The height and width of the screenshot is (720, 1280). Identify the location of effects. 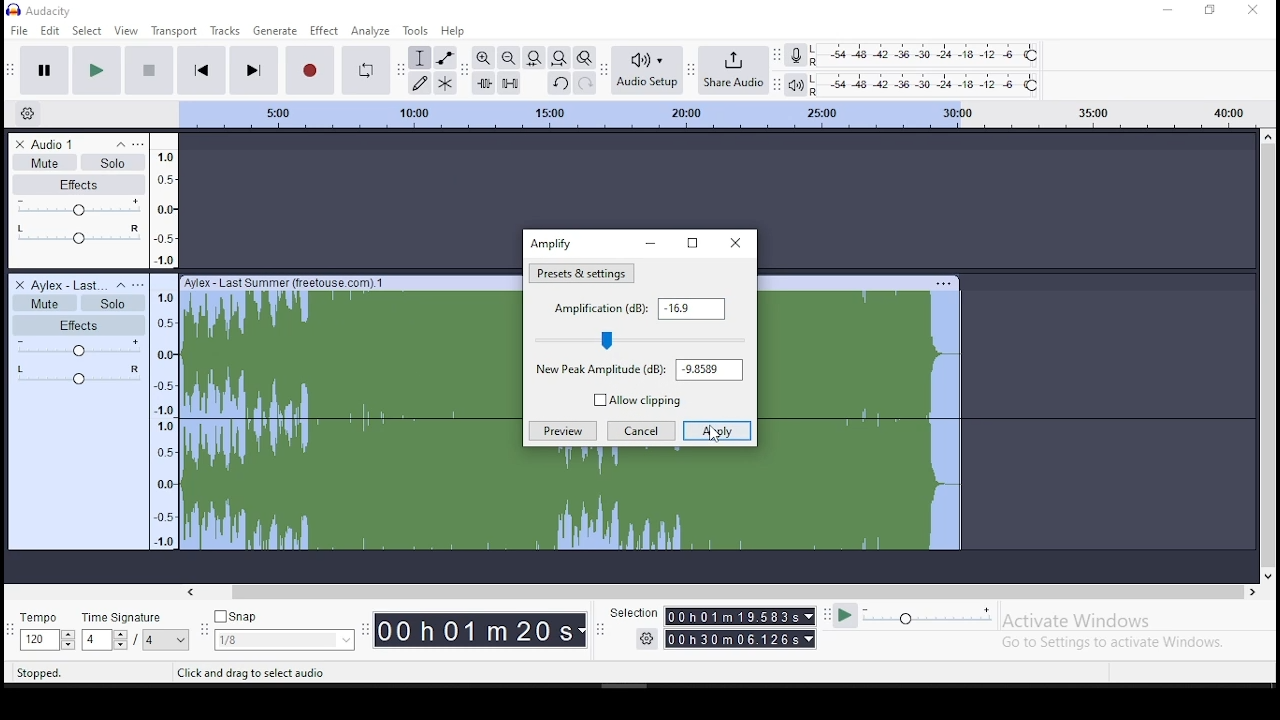
(79, 325).